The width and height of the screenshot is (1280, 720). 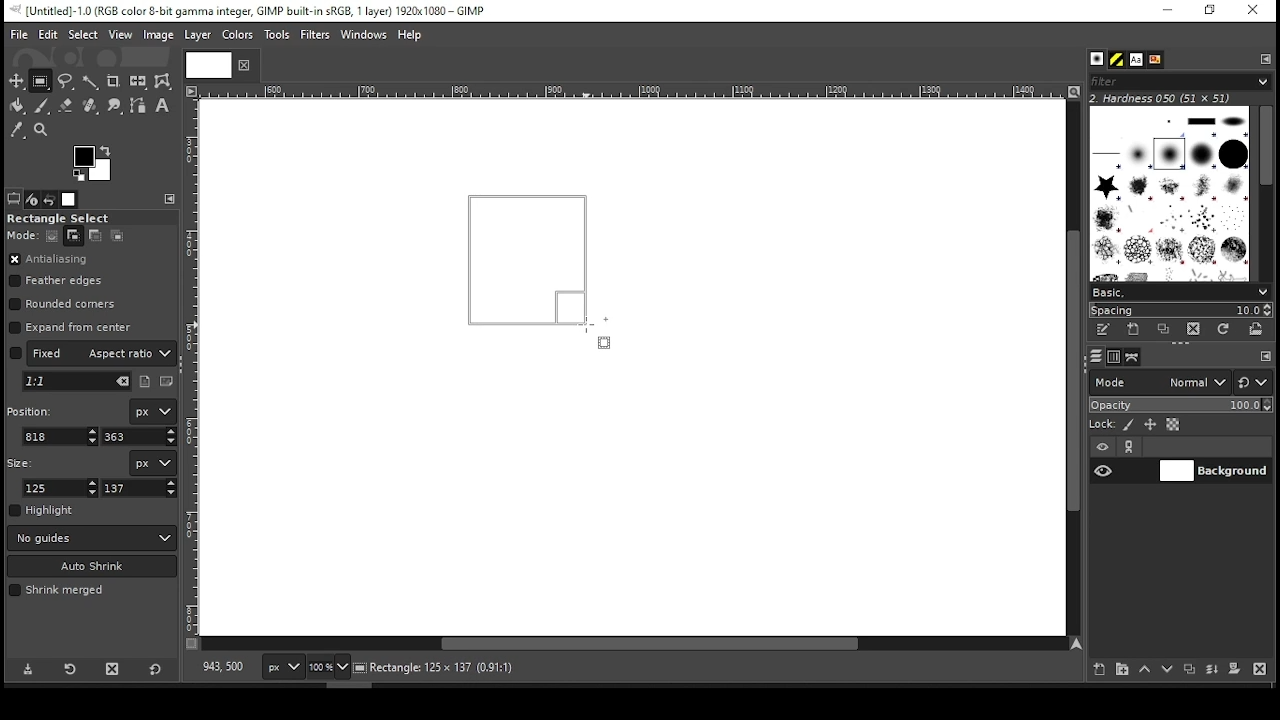 I want to click on size, so click(x=24, y=461).